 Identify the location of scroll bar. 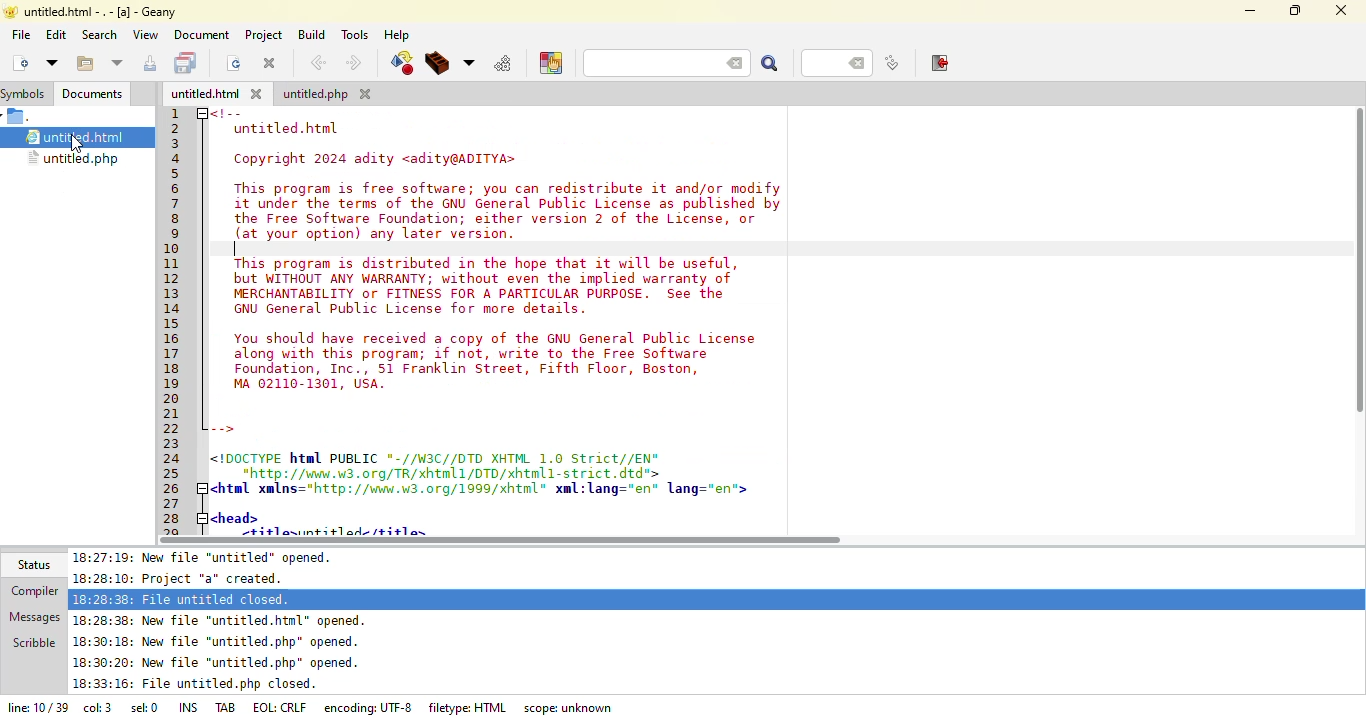
(1355, 259).